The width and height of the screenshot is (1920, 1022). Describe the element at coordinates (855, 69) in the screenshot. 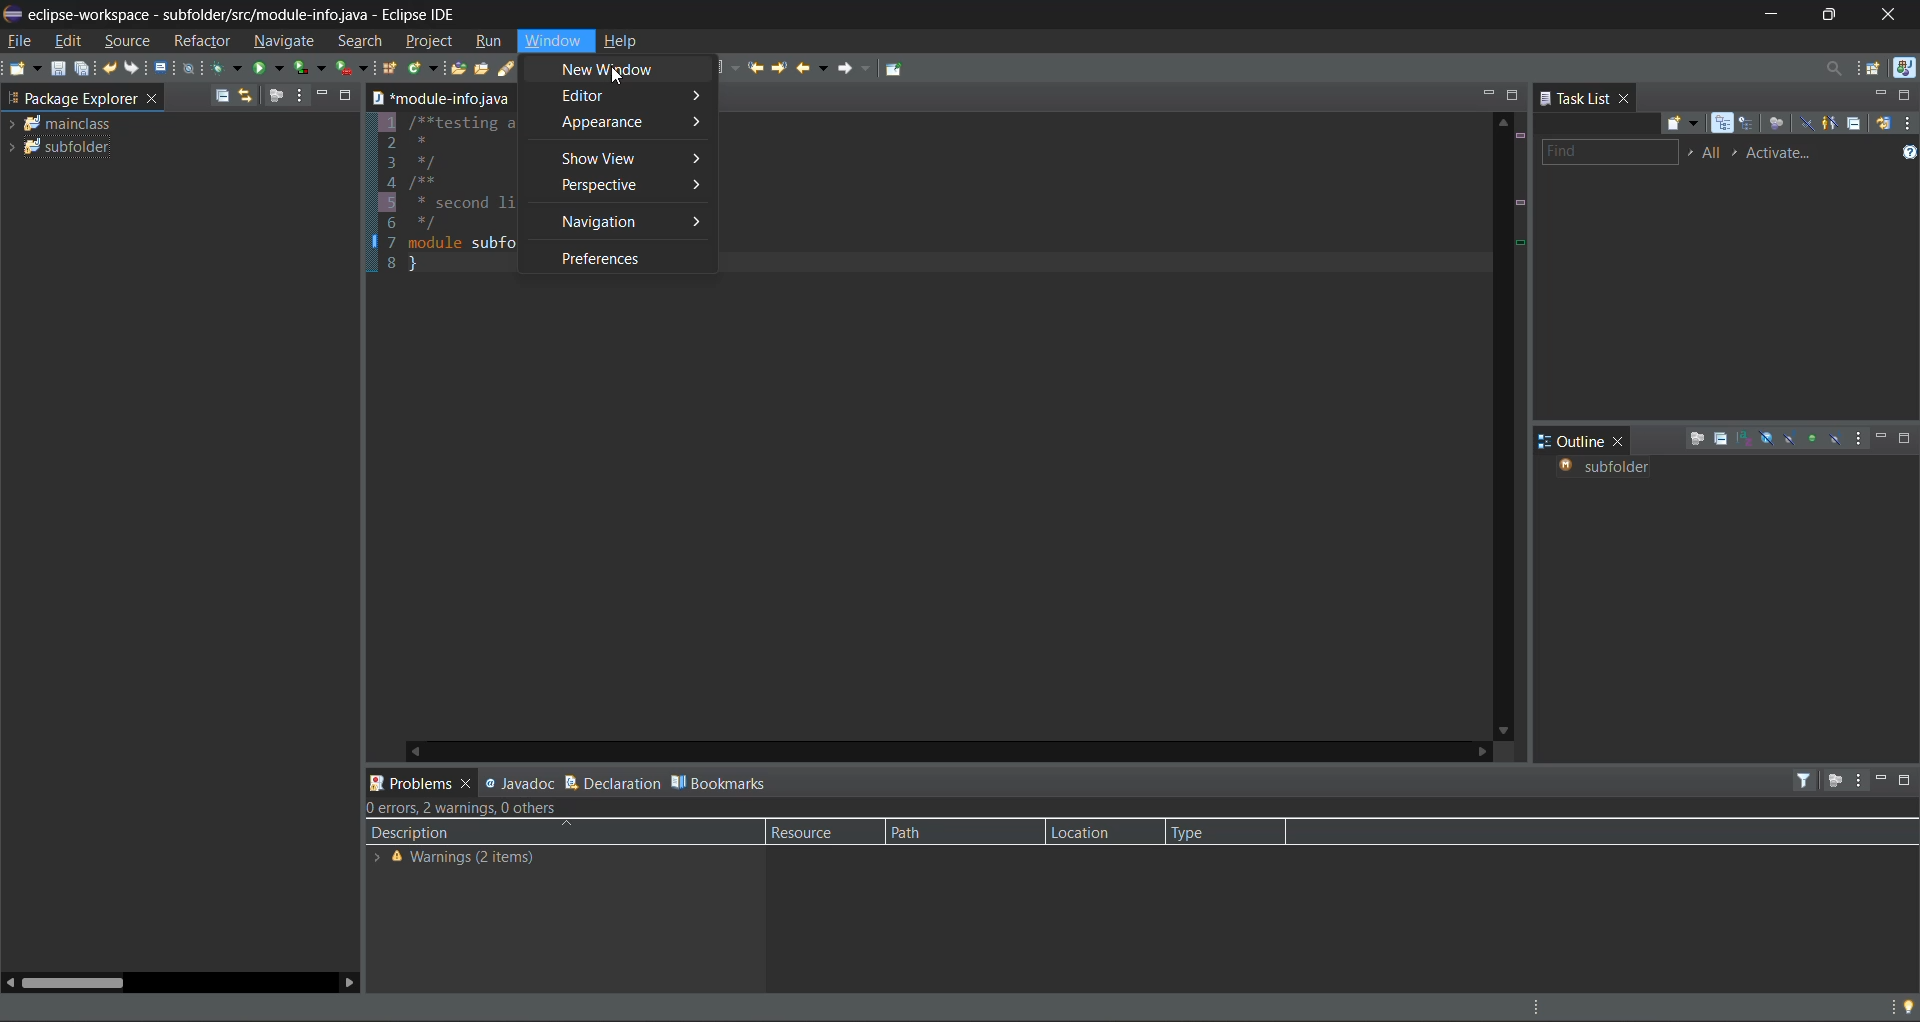

I see `forward` at that location.